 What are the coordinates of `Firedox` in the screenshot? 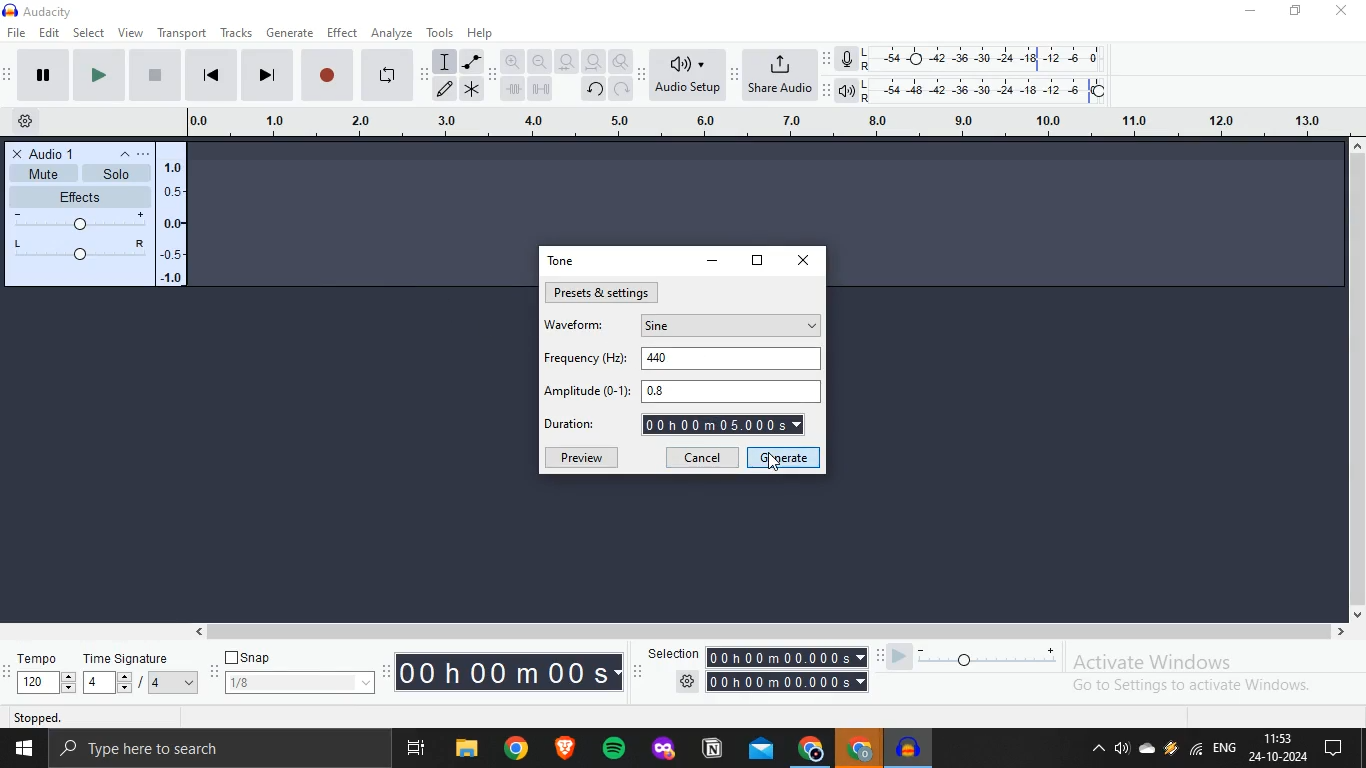 It's located at (663, 750).